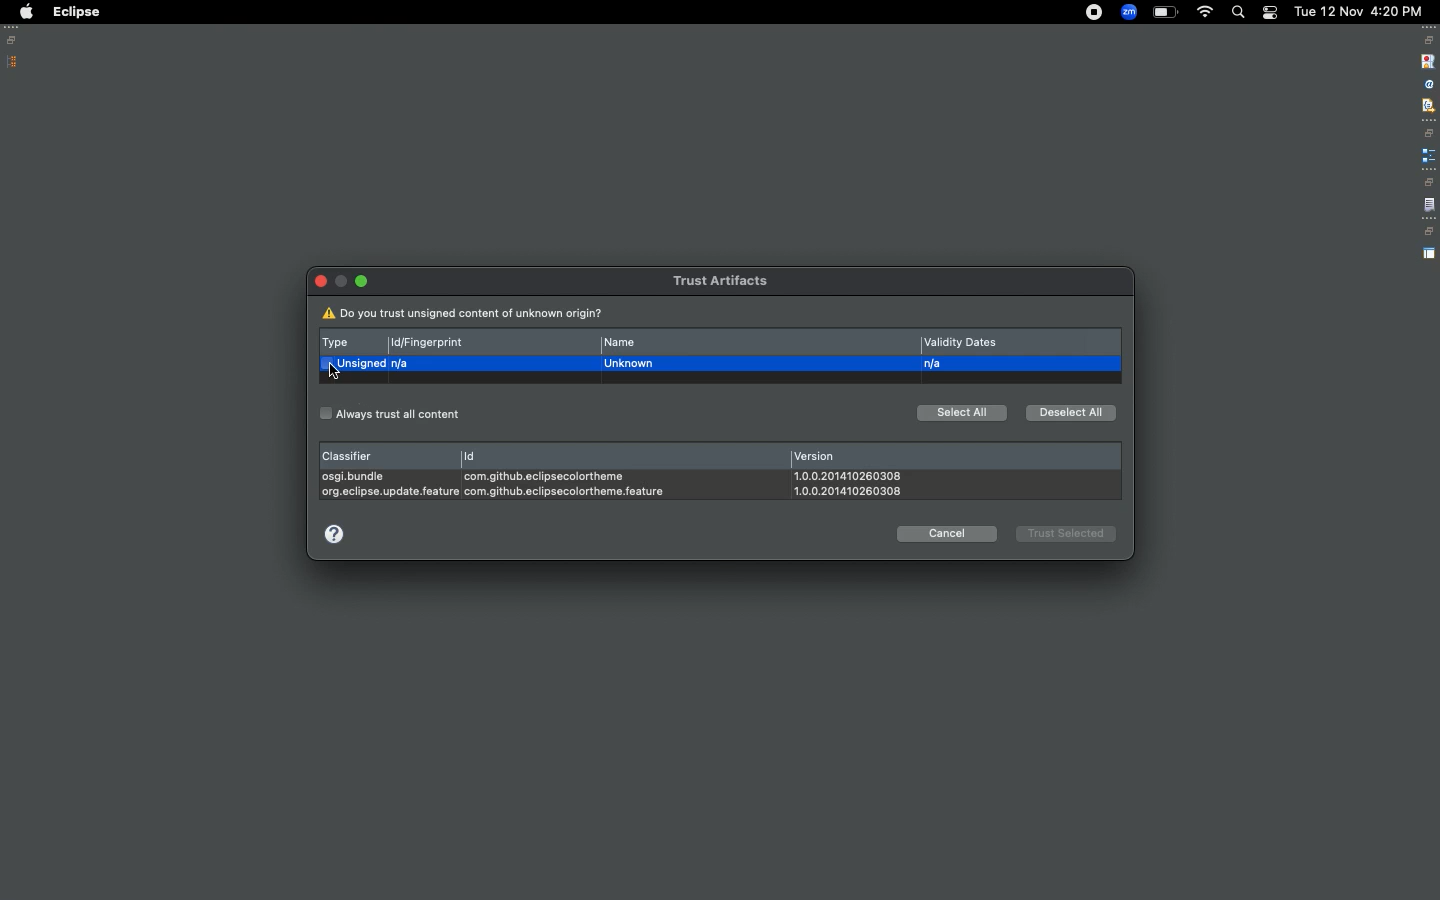 The height and width of the screenshot is (900, 1440). What do you see at coordinates (849, 471) in the screenshot?
I see `Version` at bounding box center [849, 471].